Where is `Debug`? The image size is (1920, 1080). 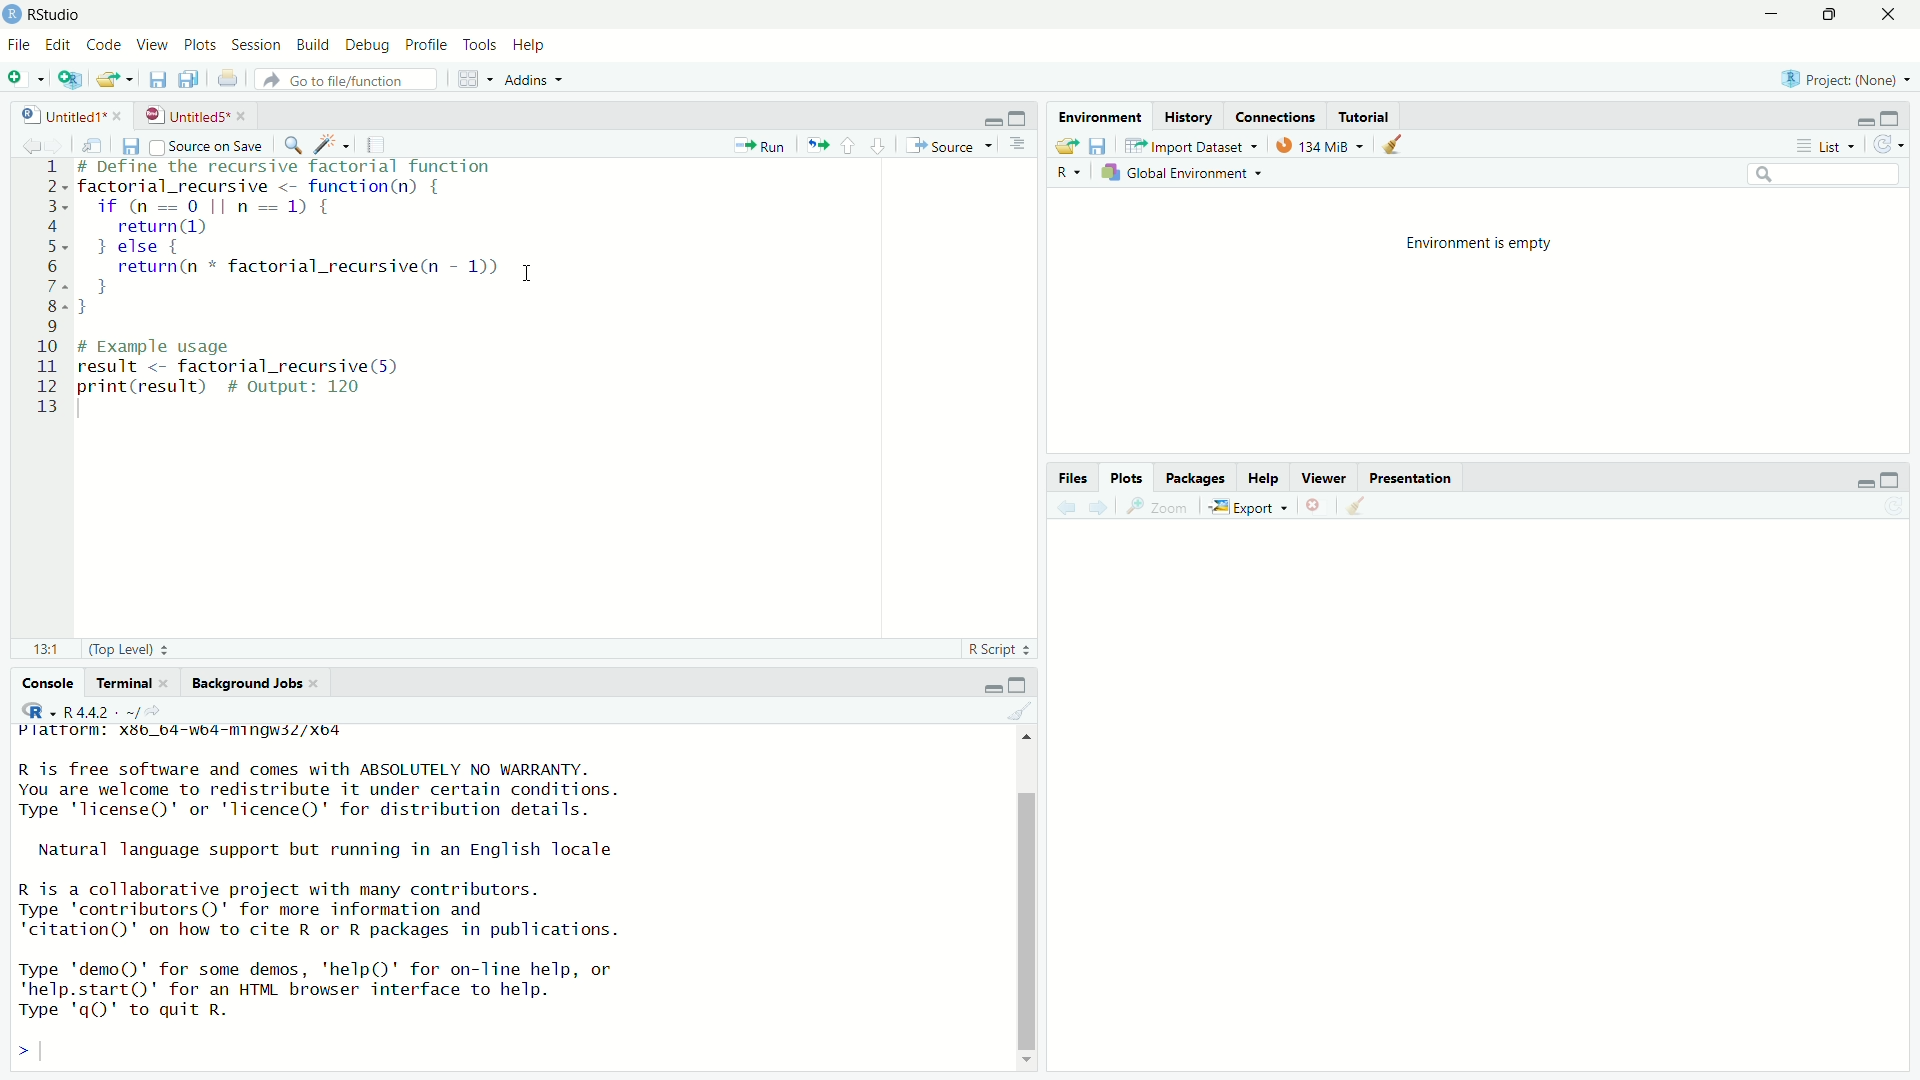 Debug is located at coordinates (365, 44).